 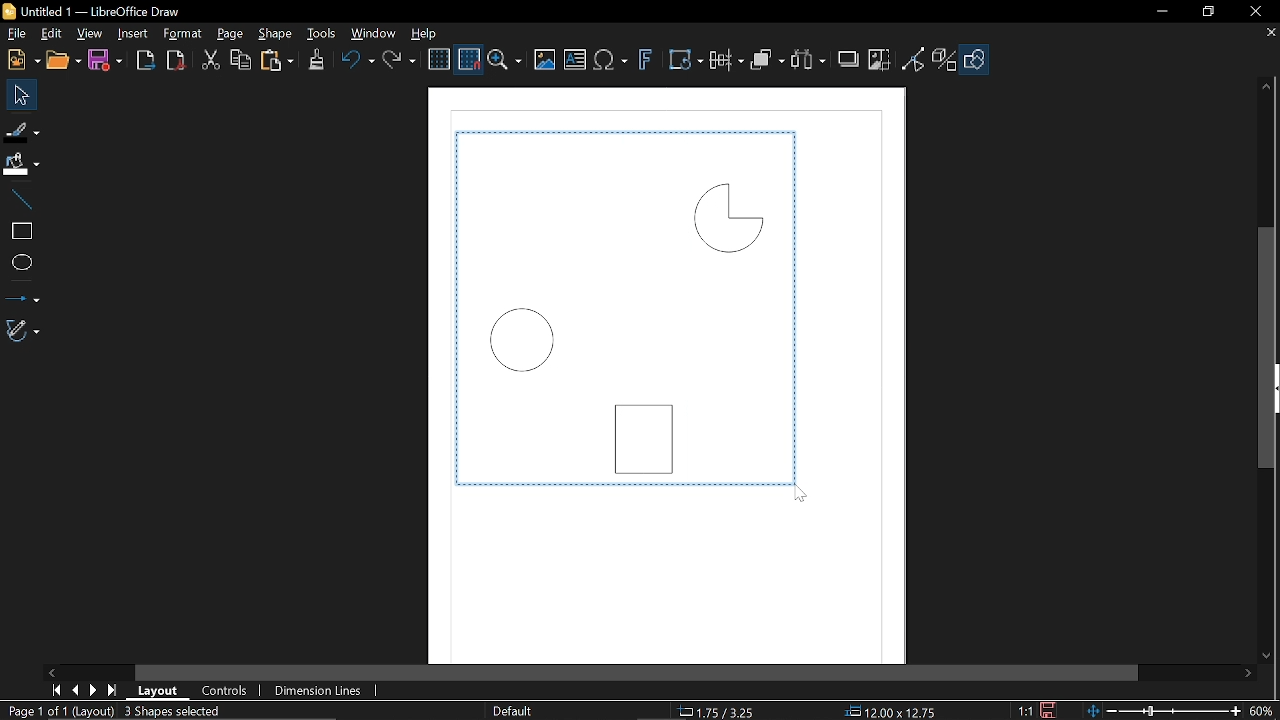 What do you see at coordinates (18, 229) in the screenshot?
I see `Rectangle` at bounding box center [18, 229].